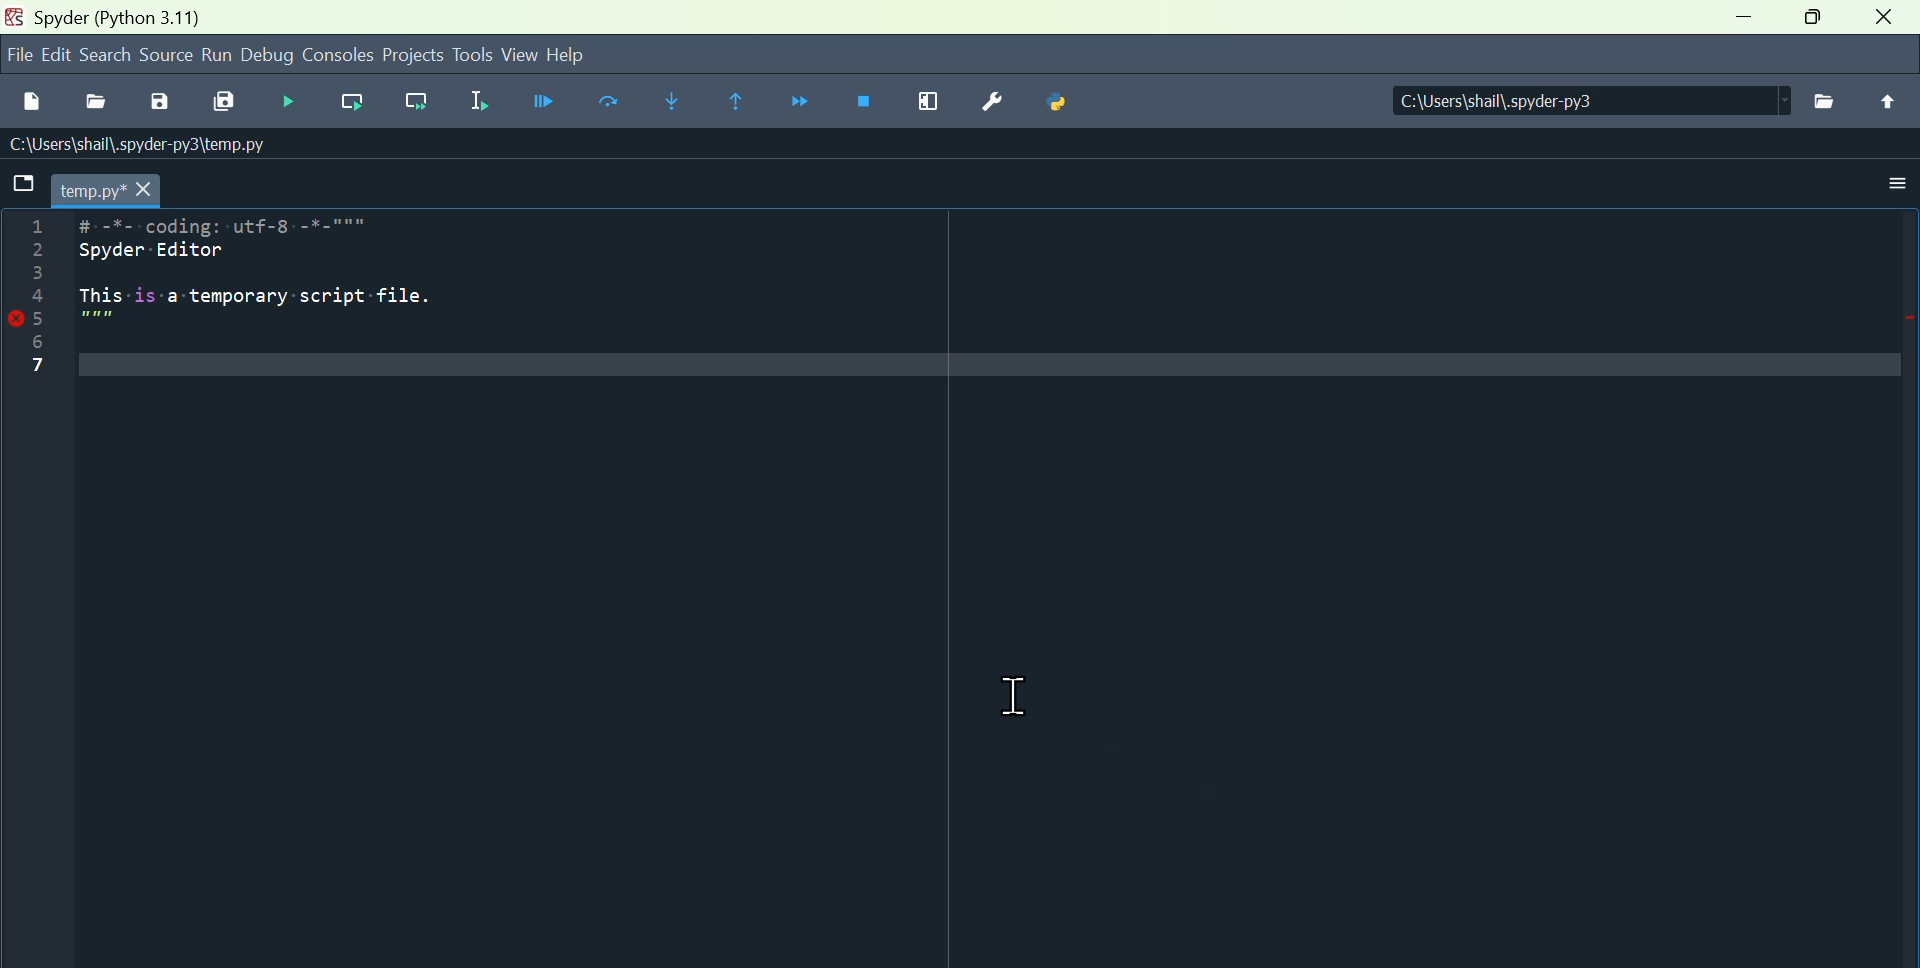  Describe the element at coordinates (478, 105) in the screenshot. I see `Run selection` at that location.